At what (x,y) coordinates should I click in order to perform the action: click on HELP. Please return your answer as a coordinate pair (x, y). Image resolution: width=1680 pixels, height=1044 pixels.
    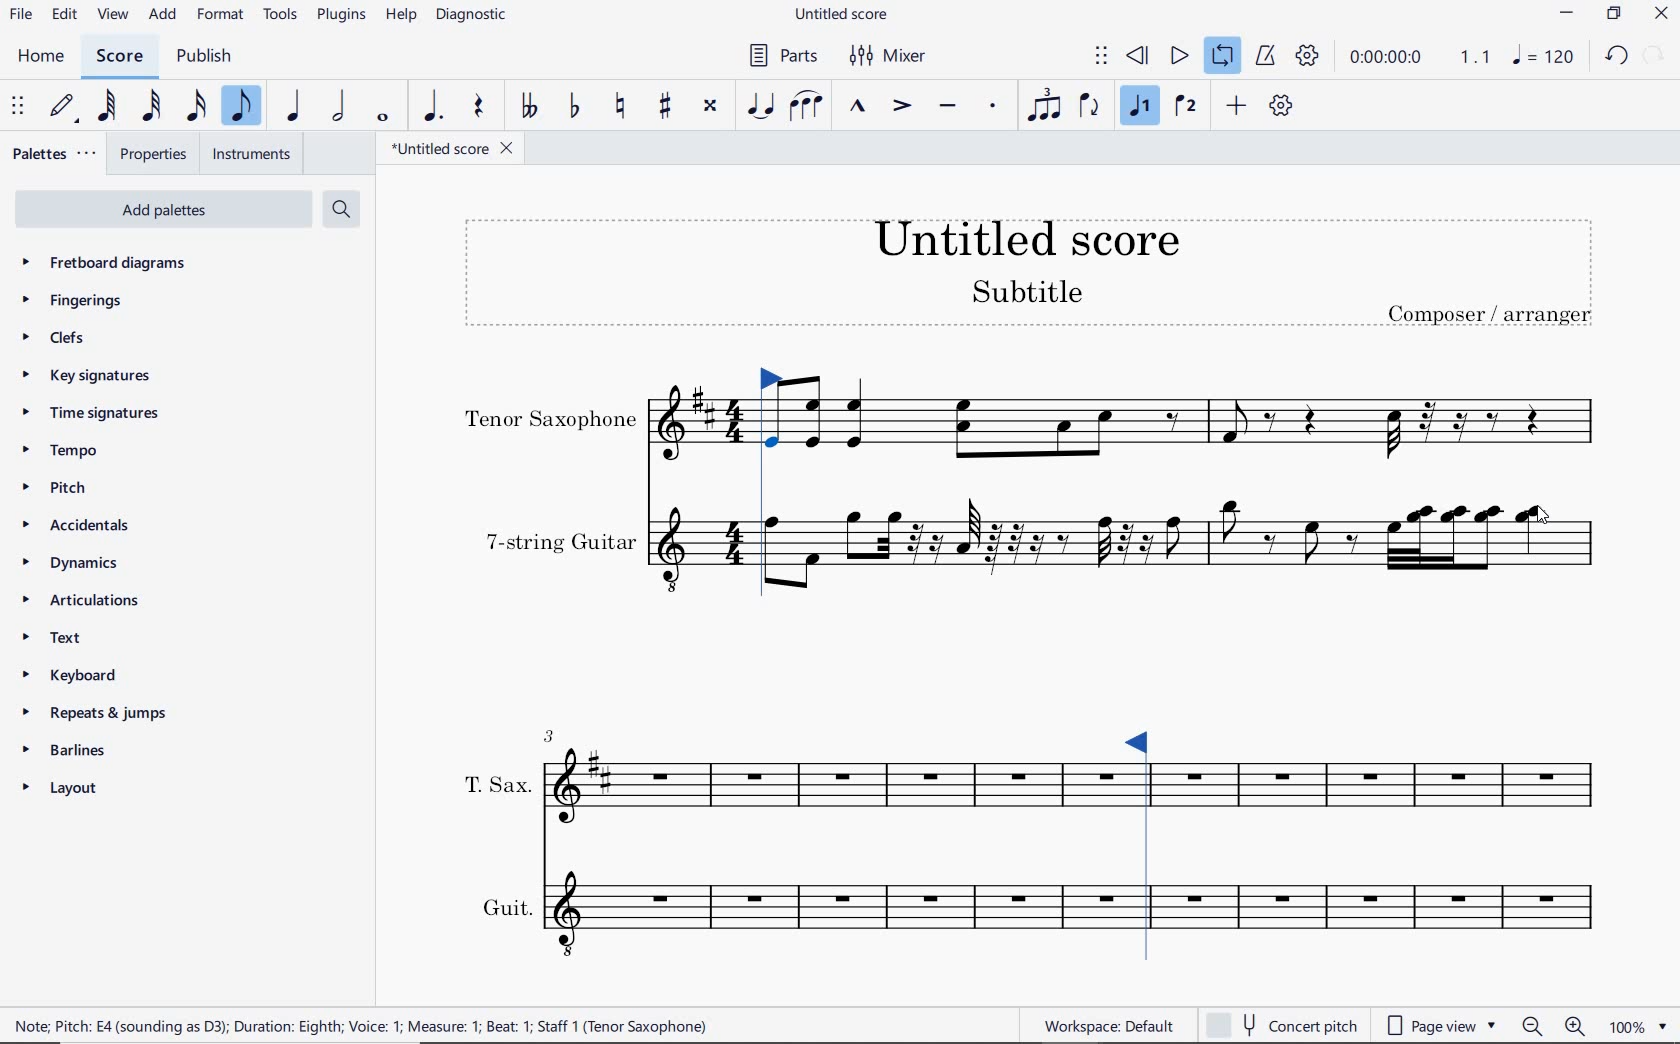
    Looking at the image, I should click on (399, 16).